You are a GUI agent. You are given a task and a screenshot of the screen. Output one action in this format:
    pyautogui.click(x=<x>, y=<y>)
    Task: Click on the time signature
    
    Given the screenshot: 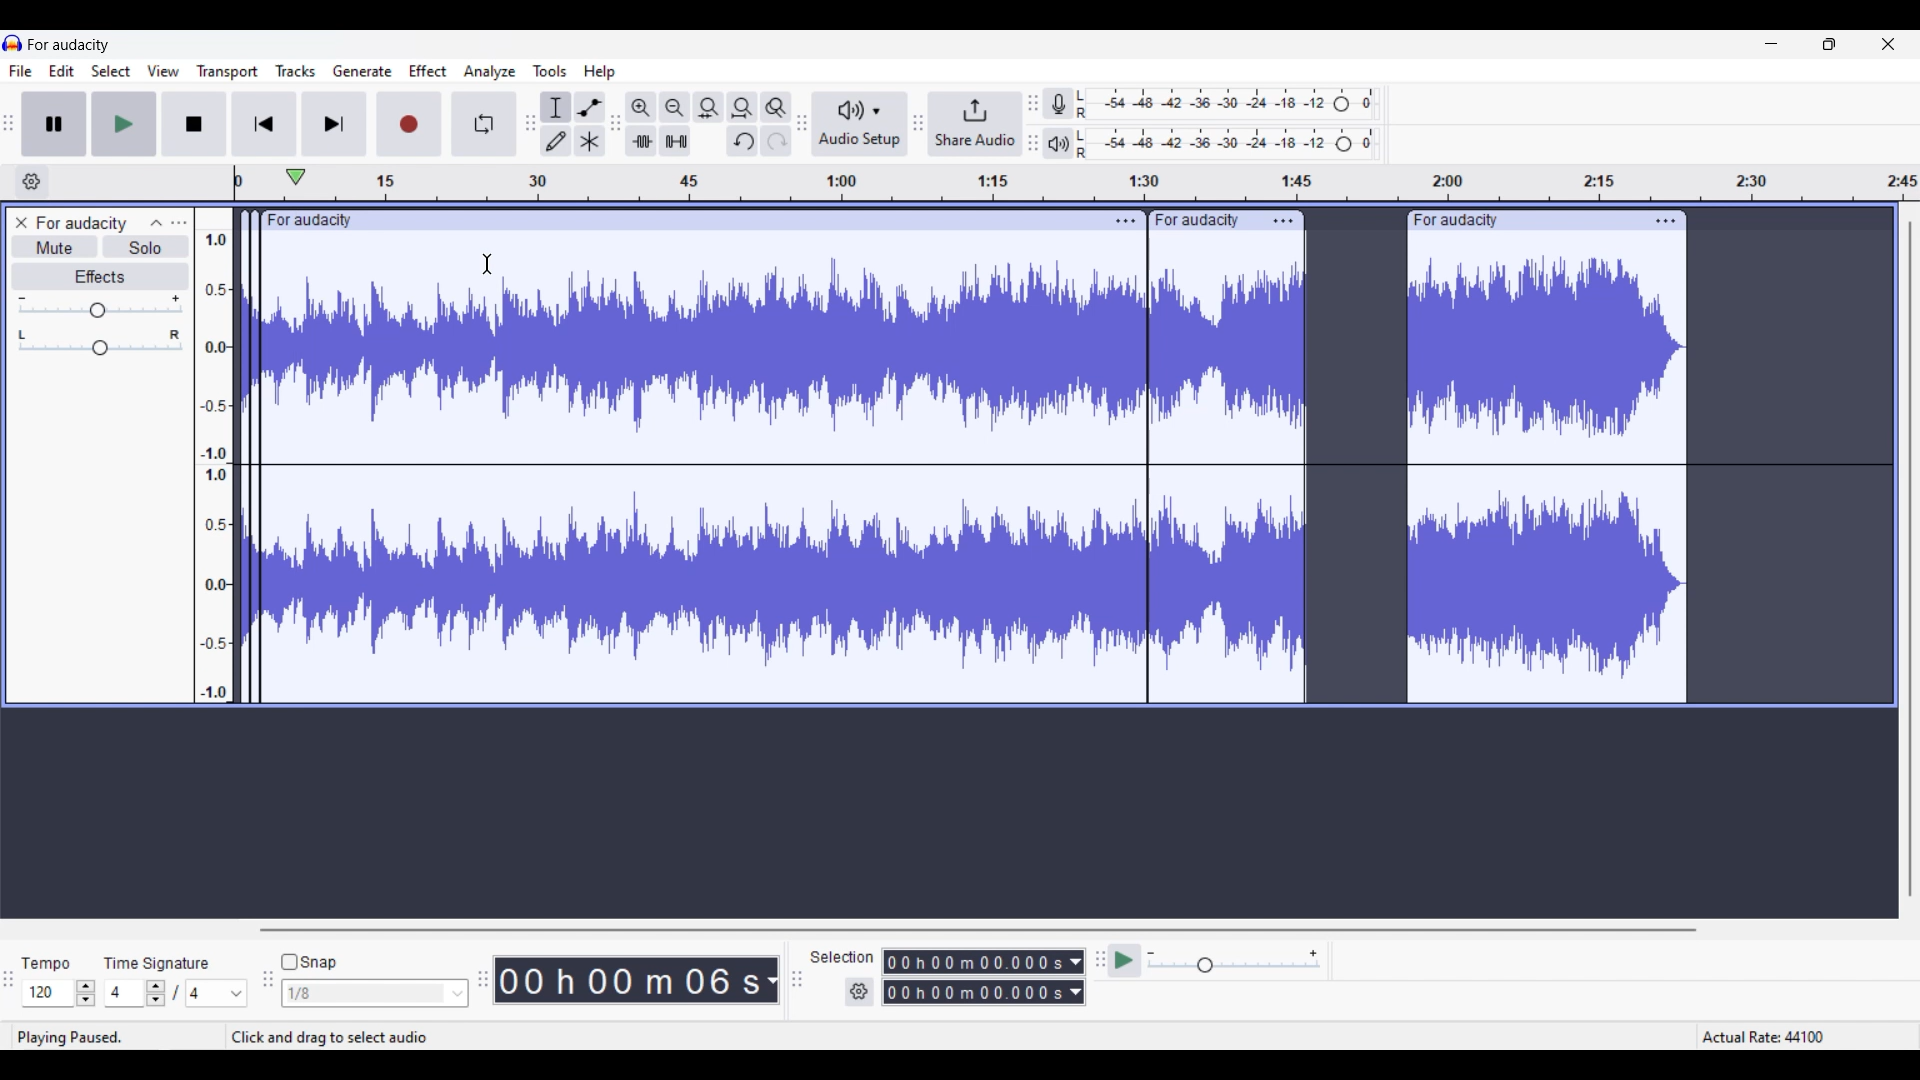 What is the action you would take?
    pyautogui.click(x=157, y=963)
    